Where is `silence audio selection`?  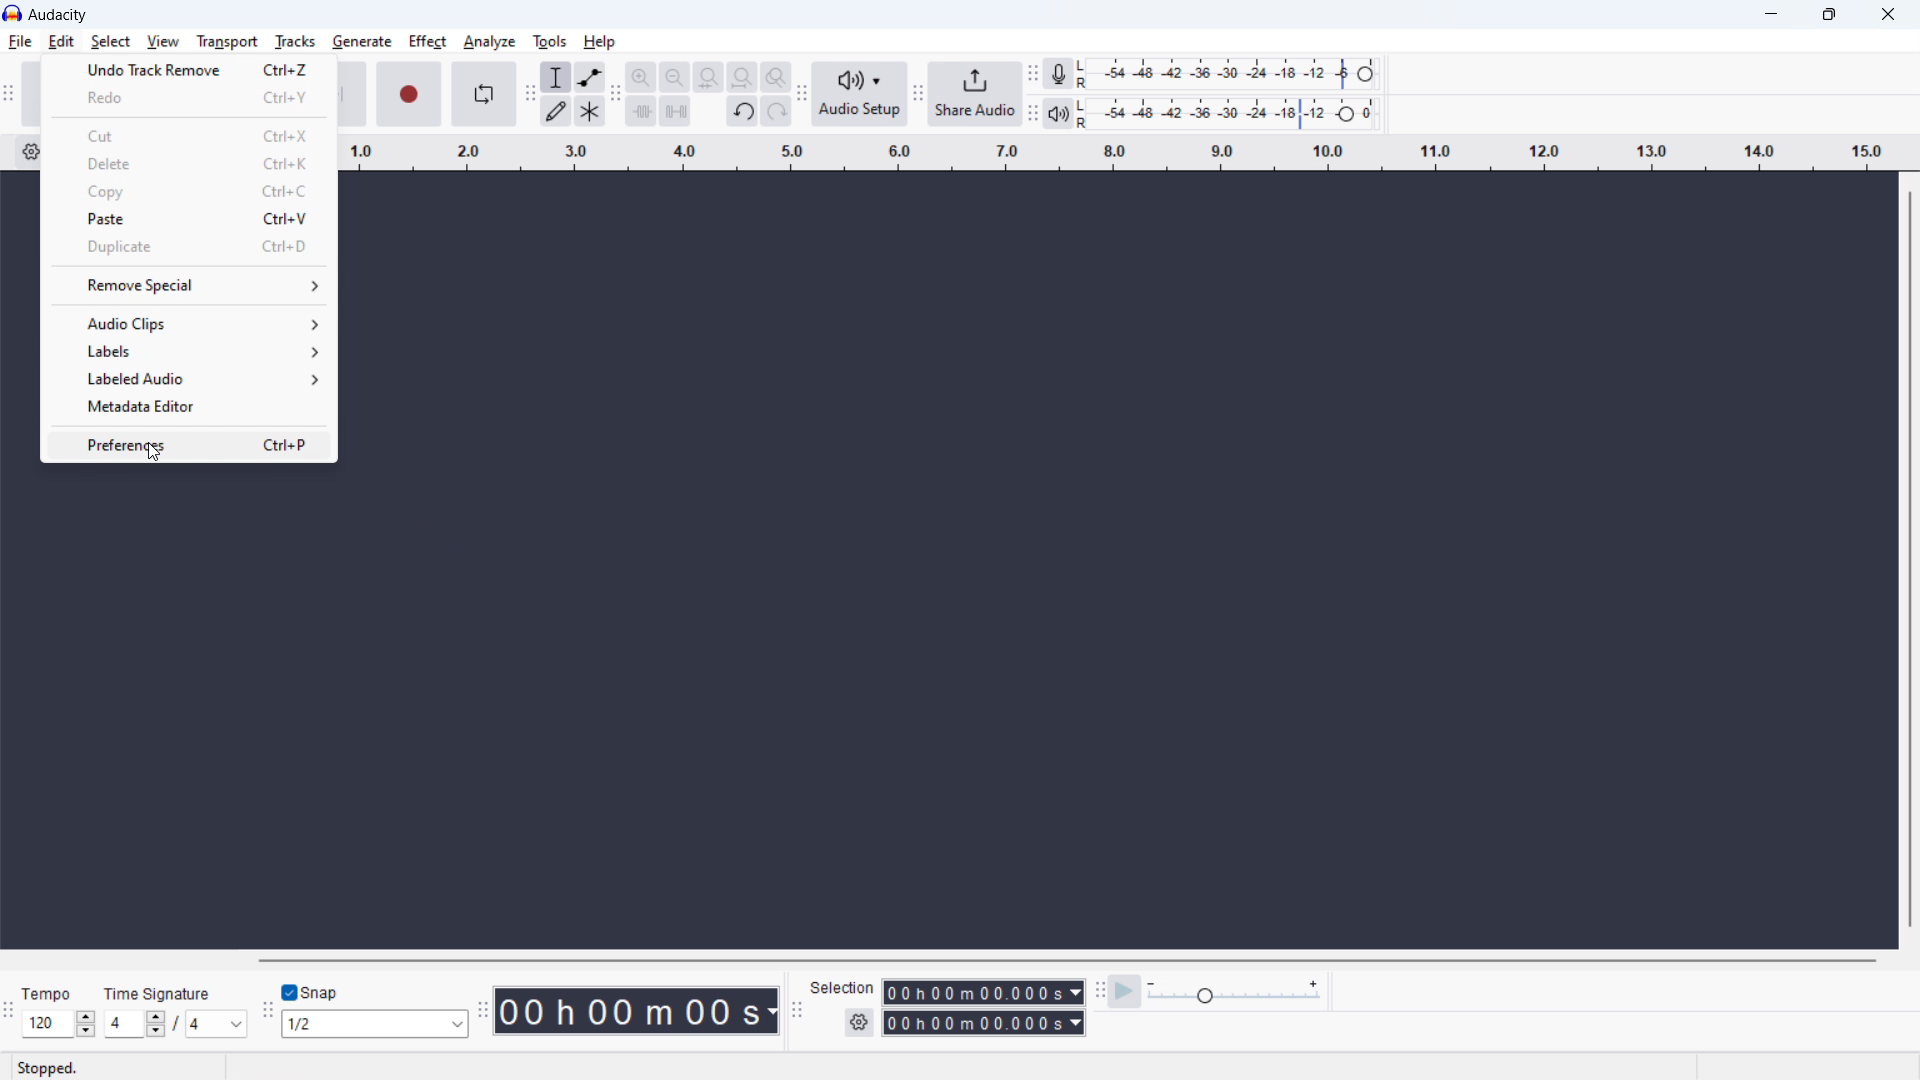
silence audio selection is located at coordinates (676, 110).